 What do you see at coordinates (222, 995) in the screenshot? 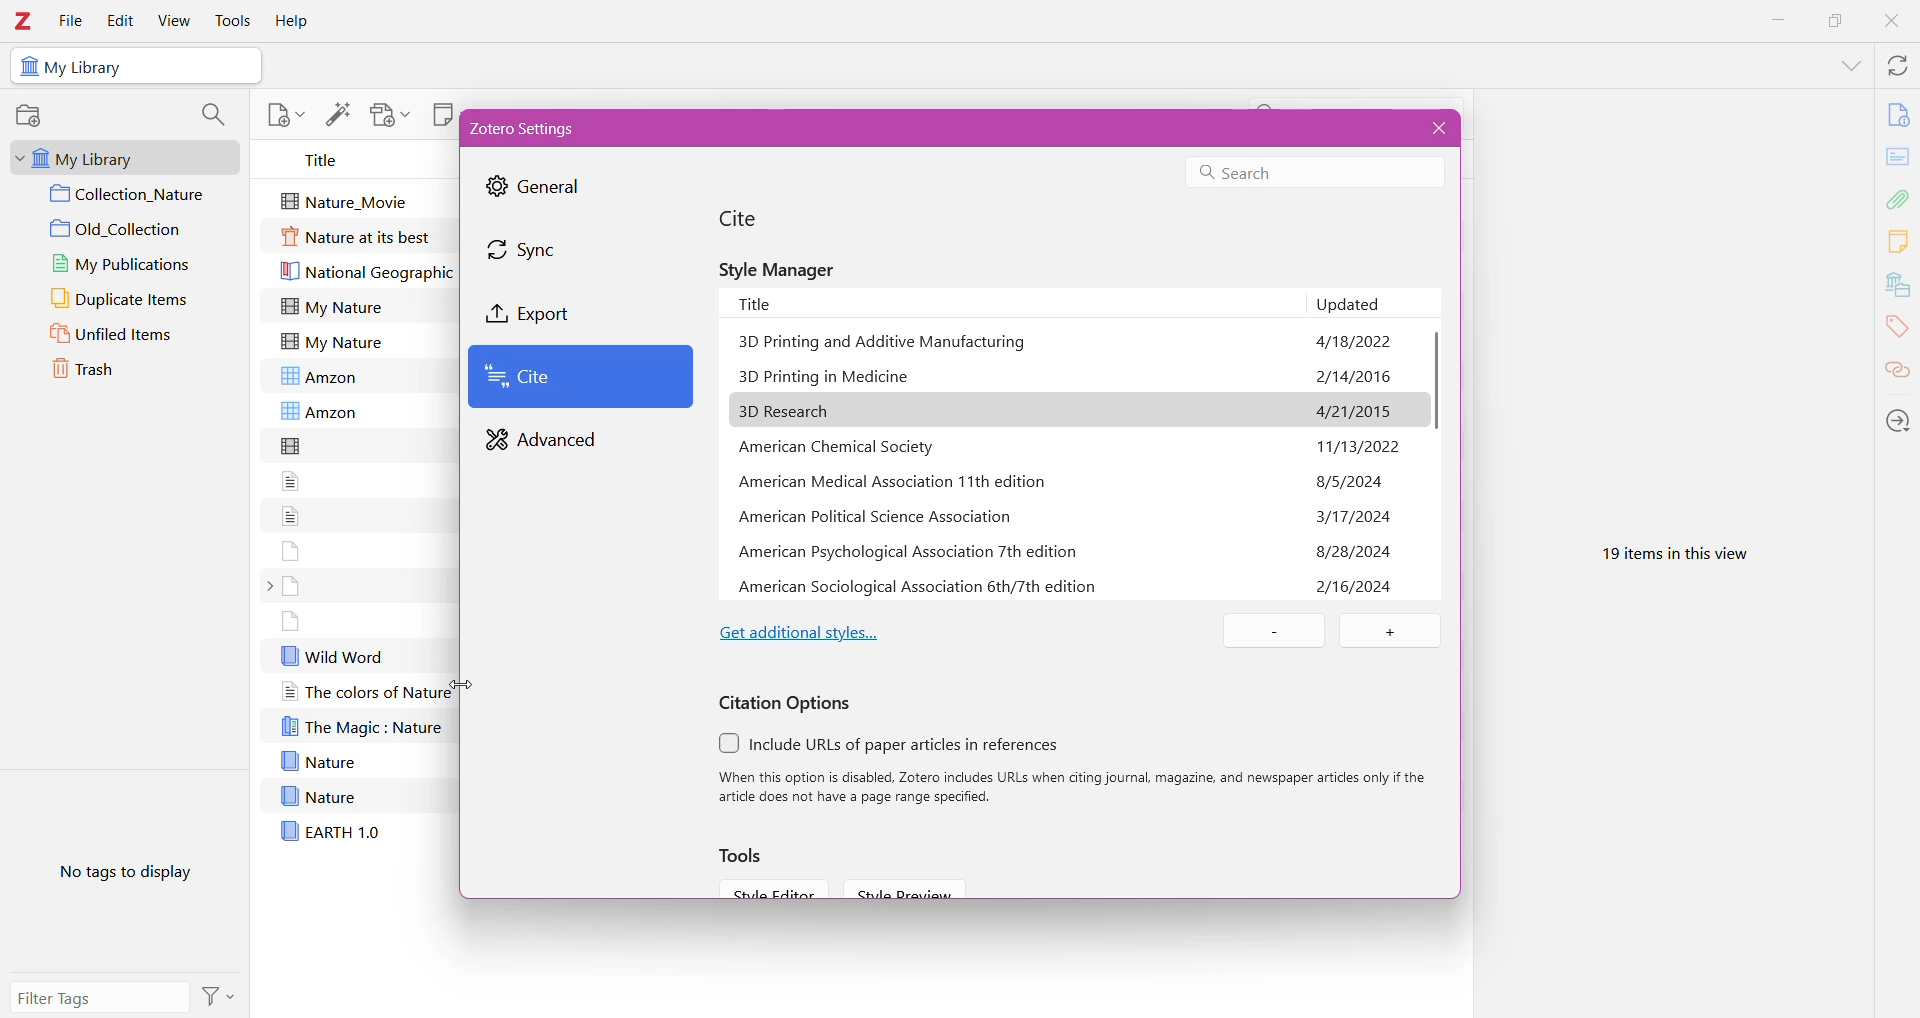
I see `Actions` at bounding box center [222, 995].